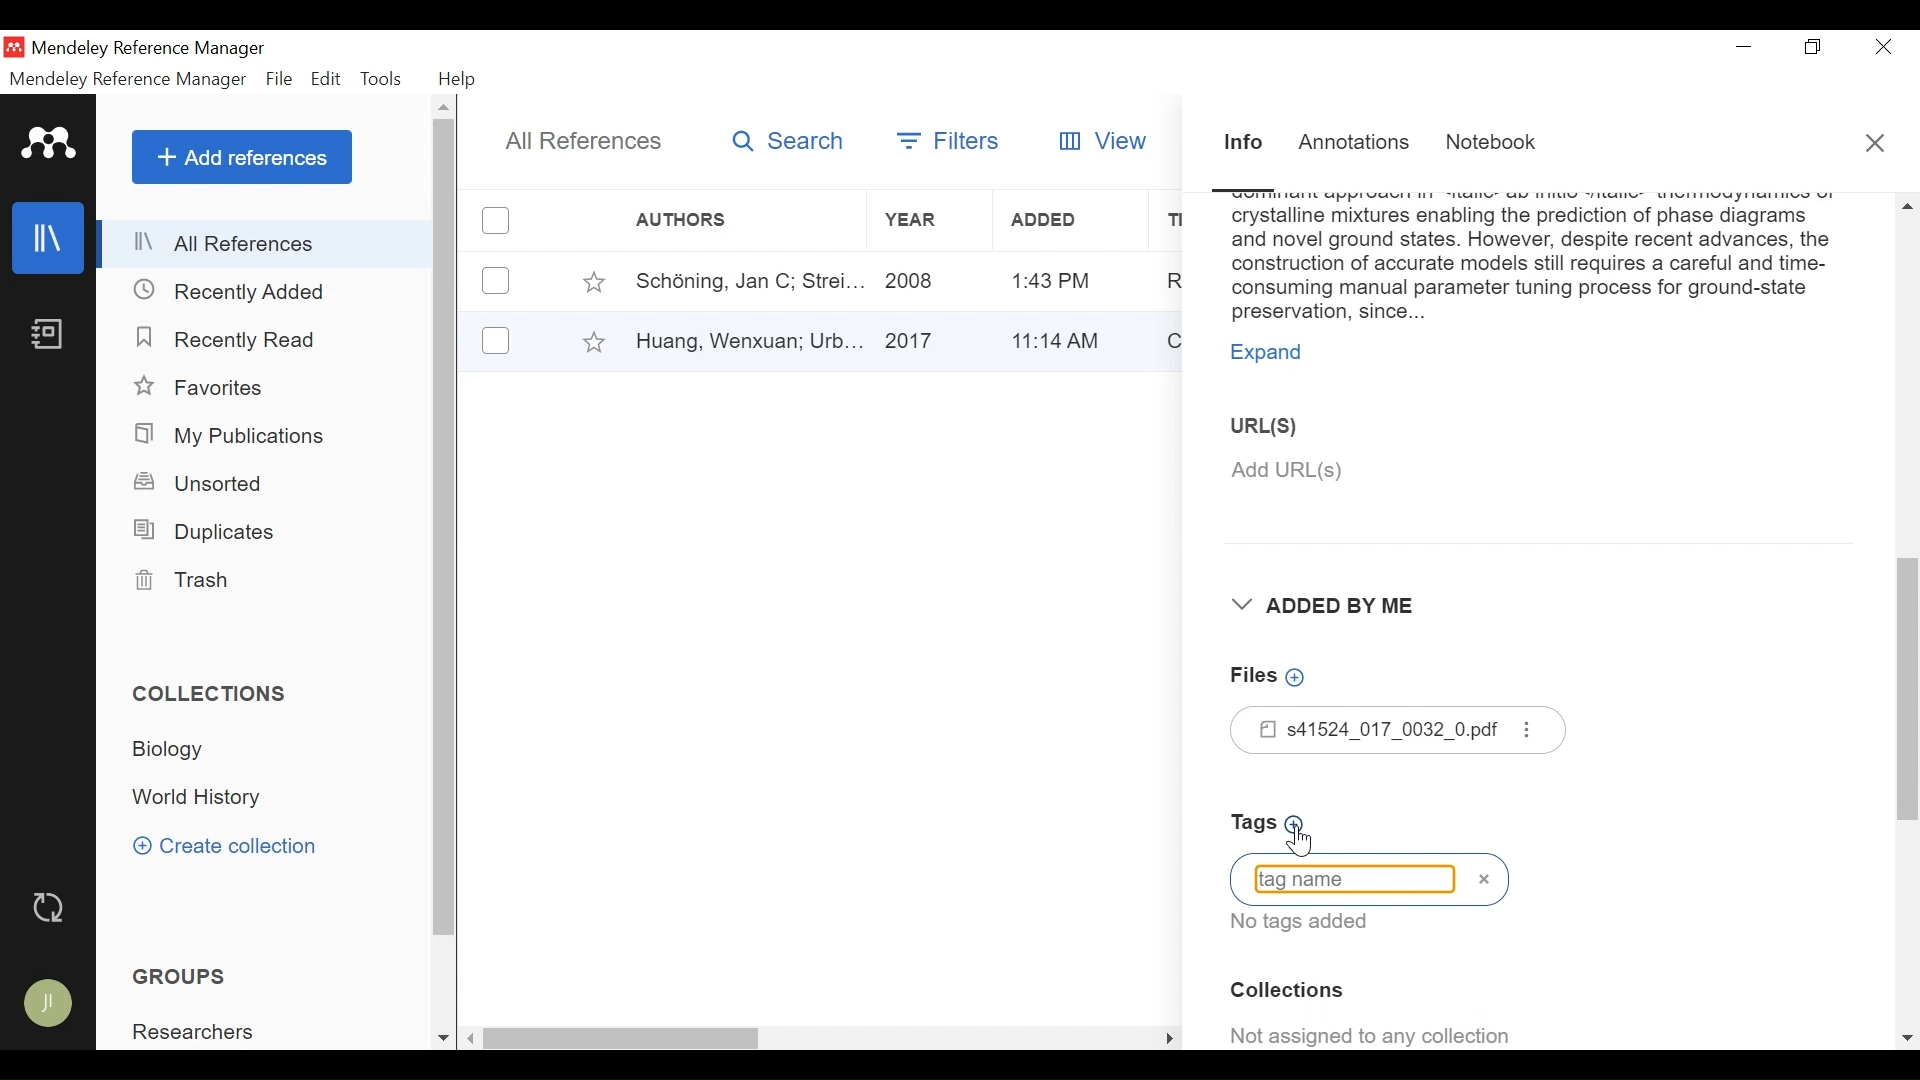  I want to click on Author, so click(715, 220).